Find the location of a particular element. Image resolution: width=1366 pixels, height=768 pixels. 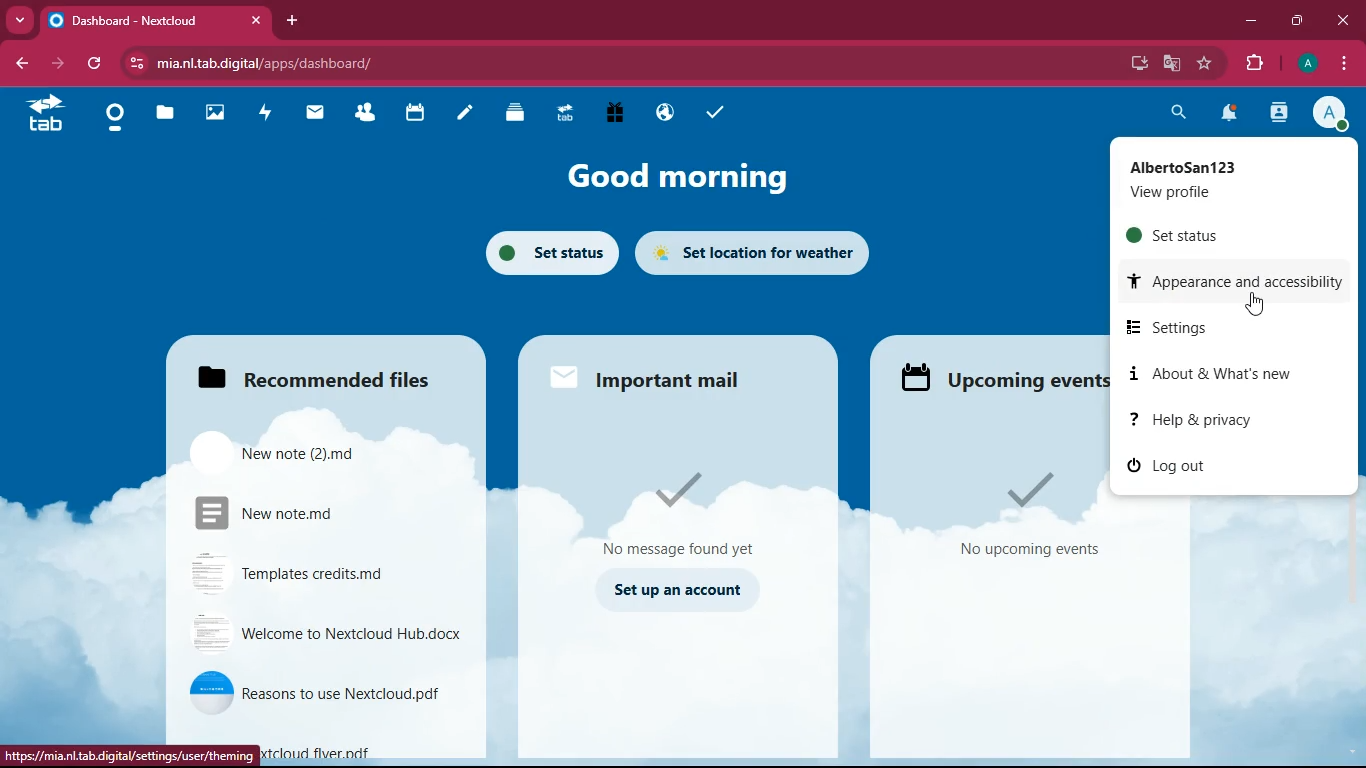

tab is located at coordinates (155, 23).